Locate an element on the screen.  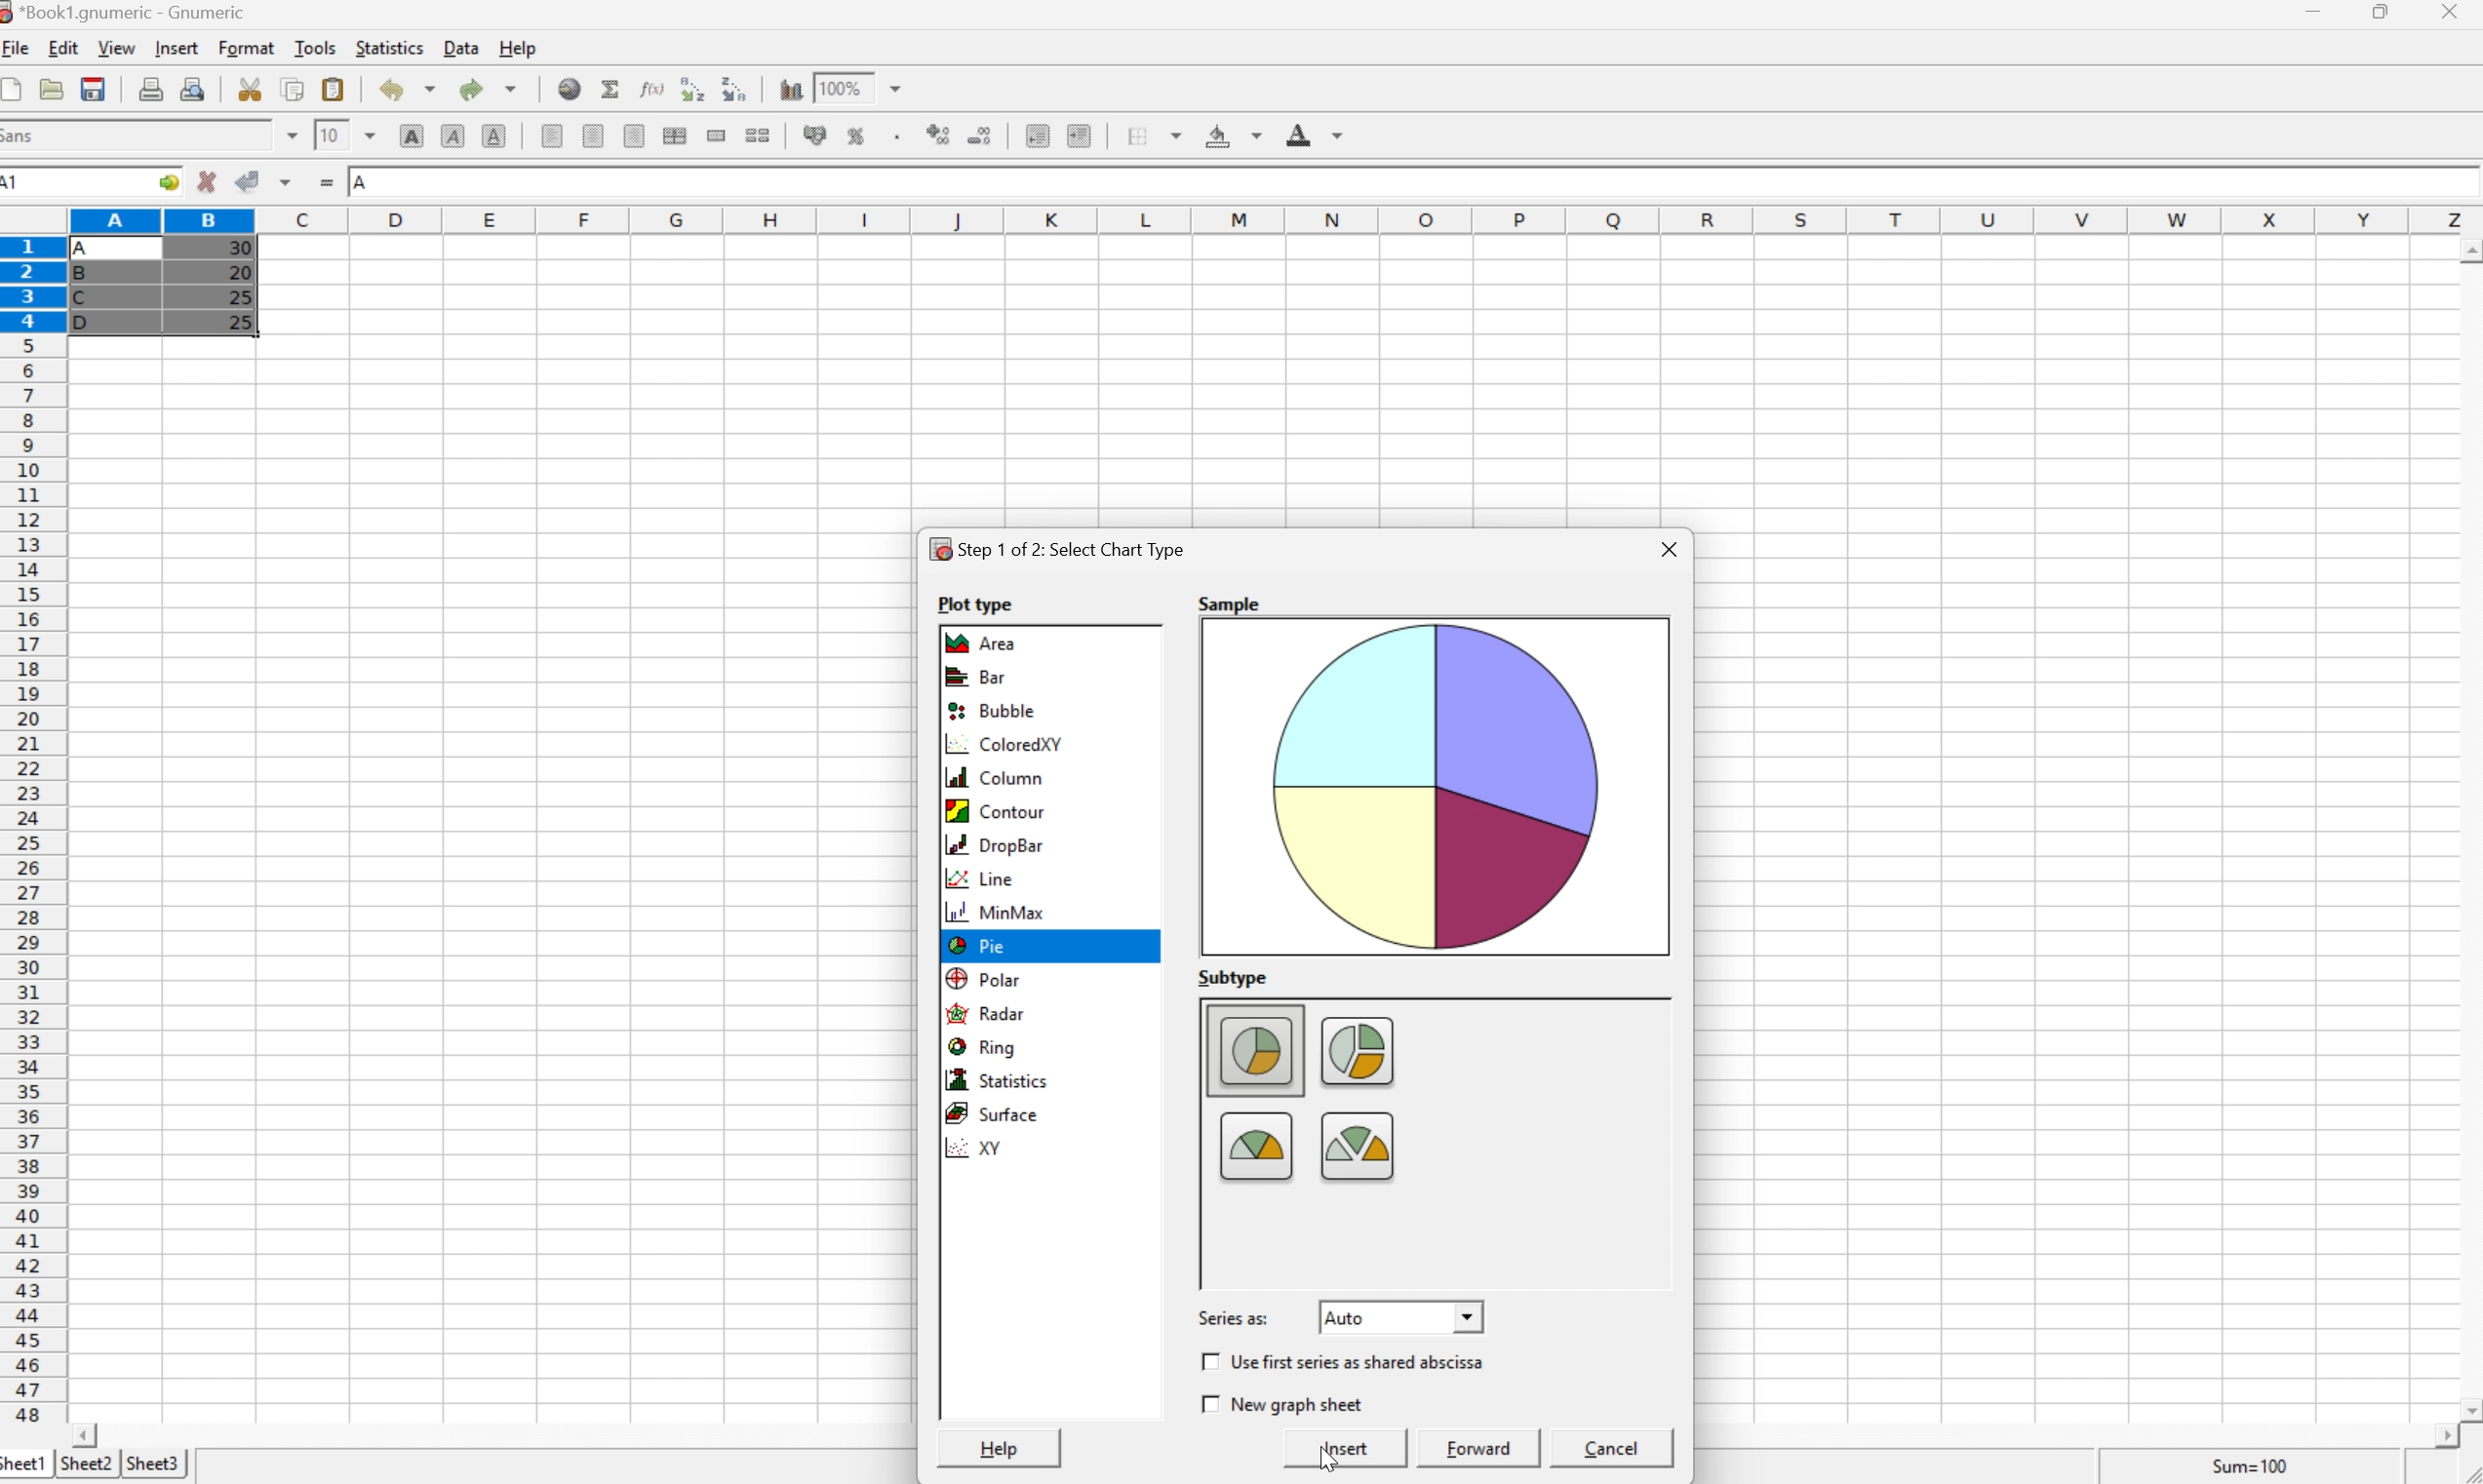
Sheet1 is located at coordinates (25, 1466).